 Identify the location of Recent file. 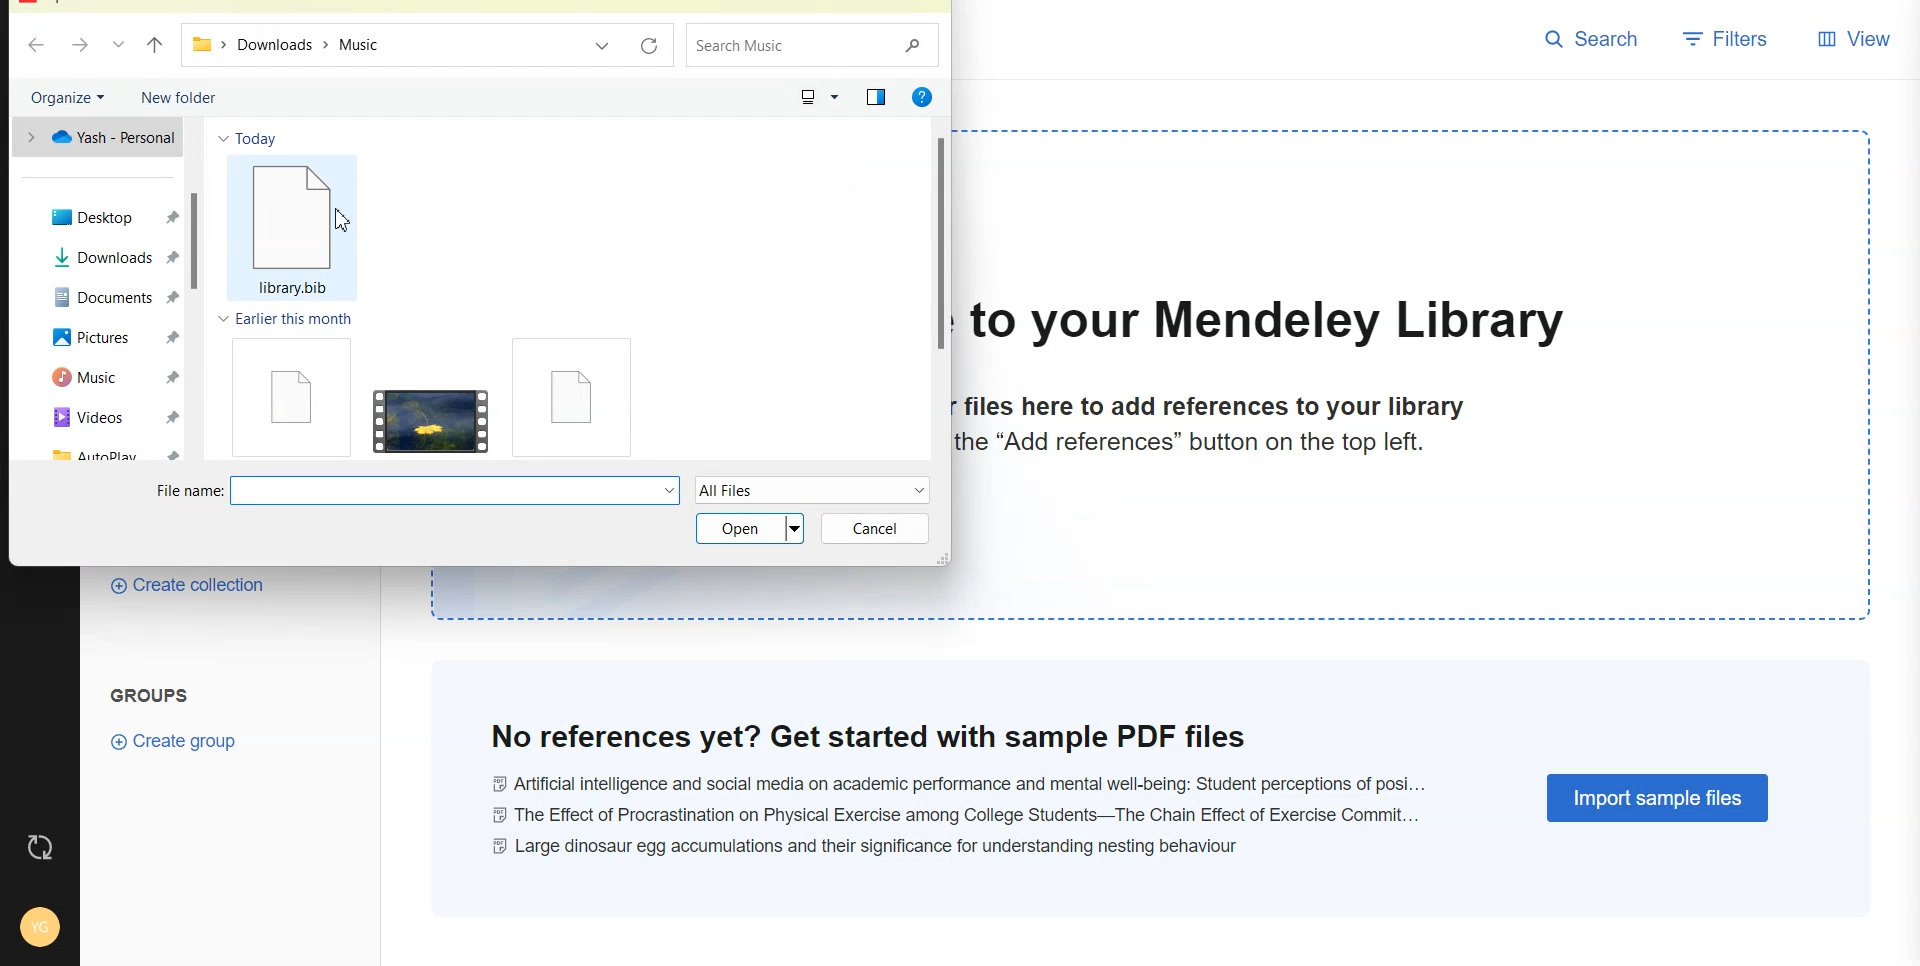
(605, 48).